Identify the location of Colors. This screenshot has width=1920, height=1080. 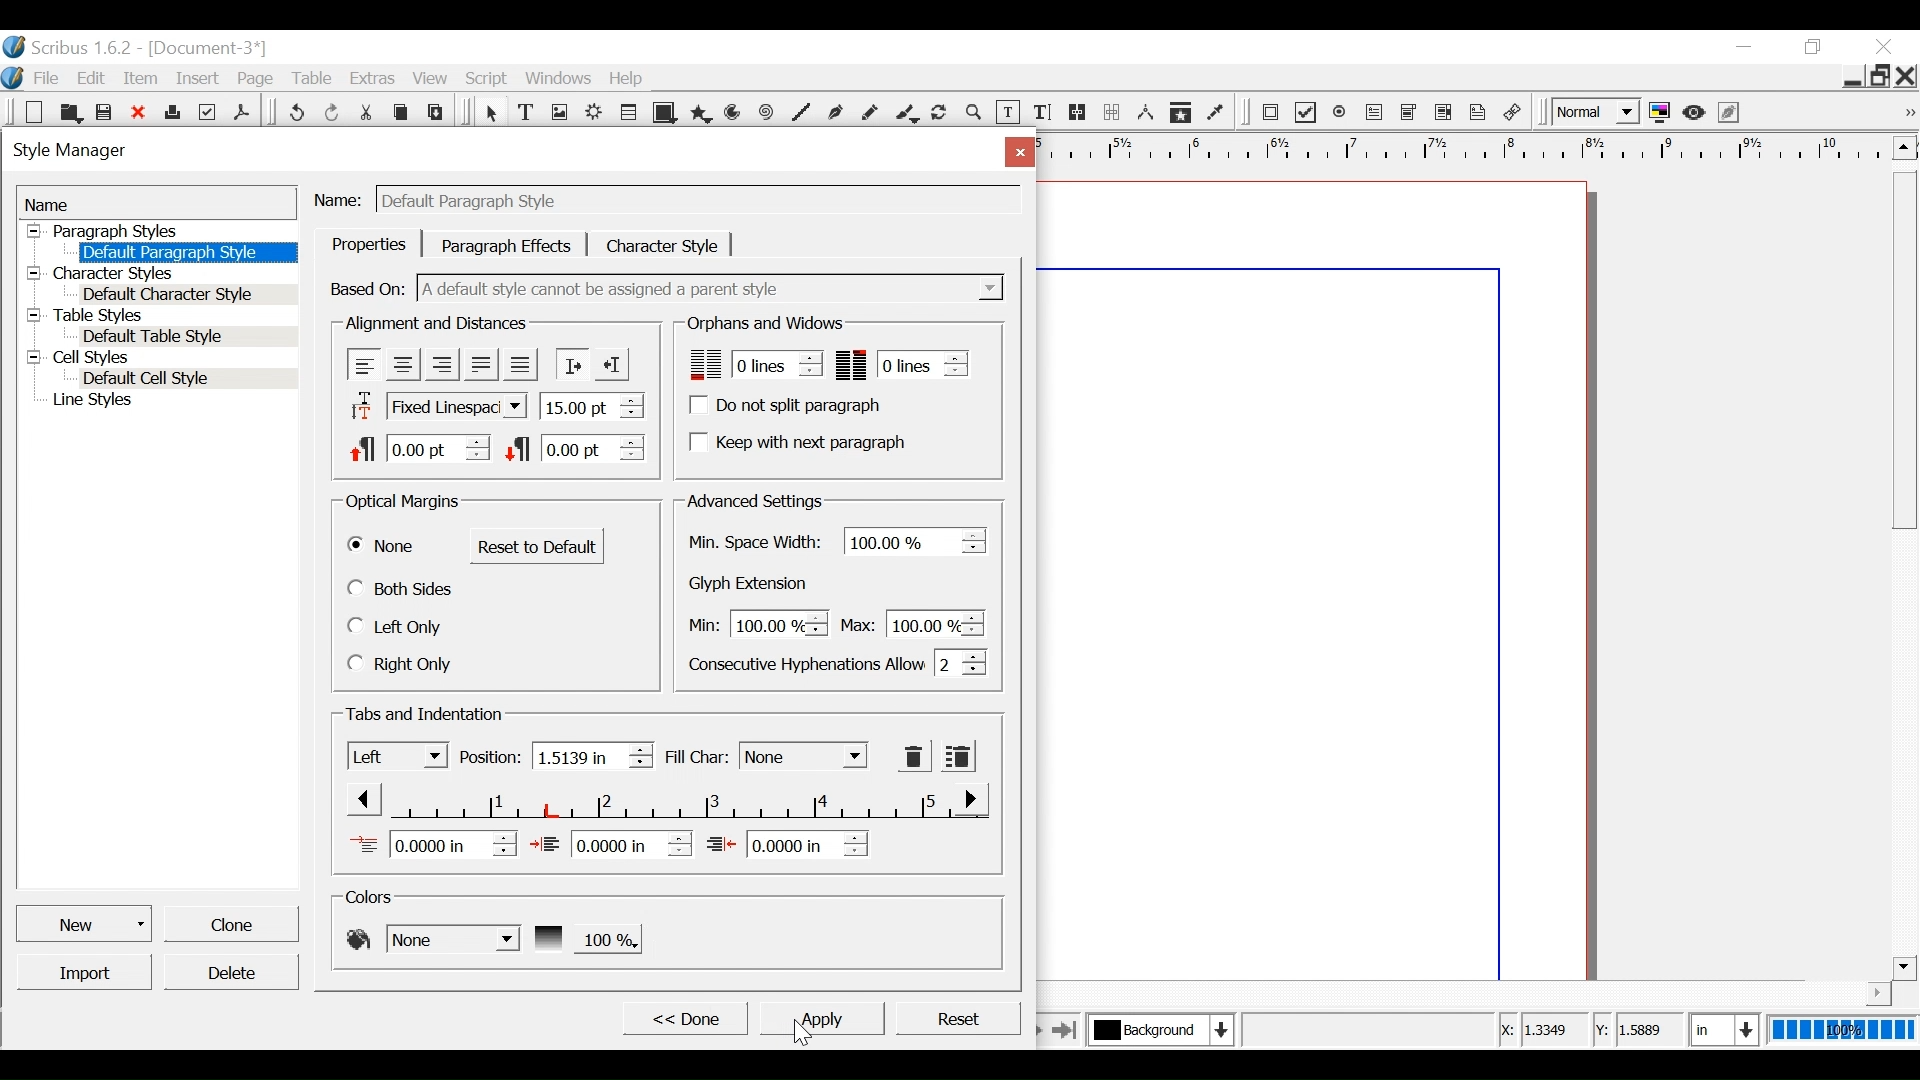
(374, 897).